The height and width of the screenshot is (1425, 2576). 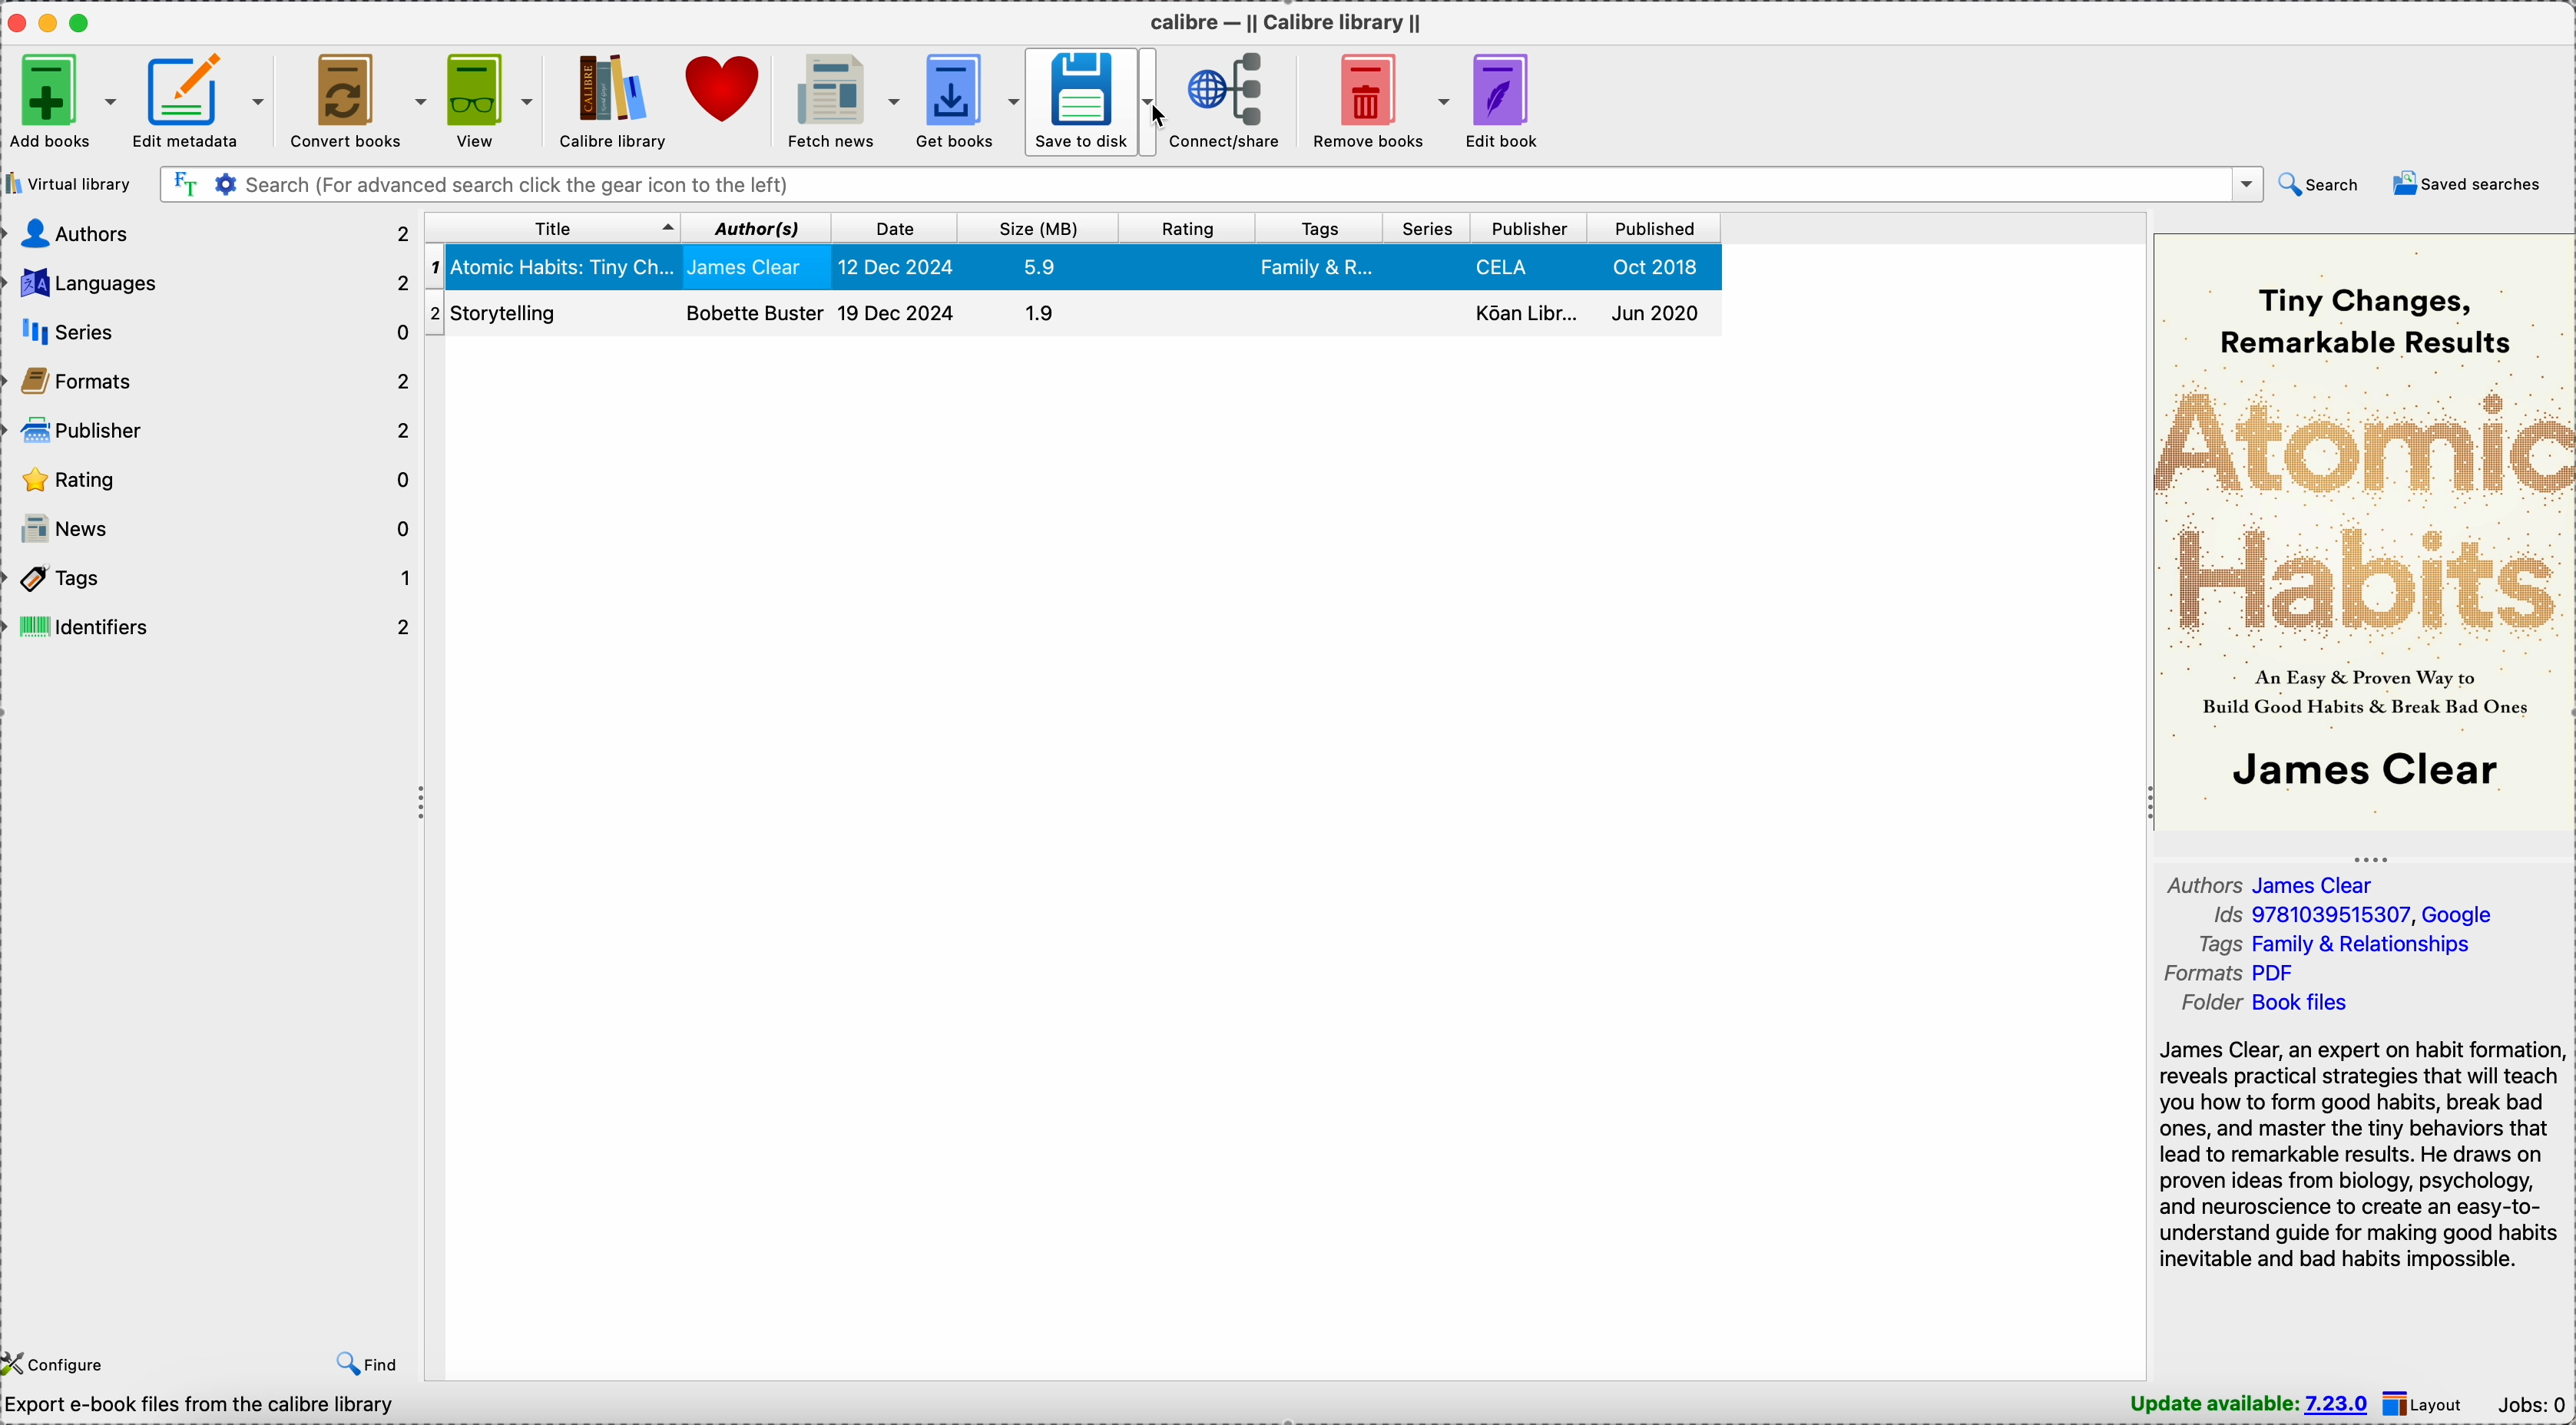 What do you see at coordinates (1528, 228) in the screenshot?
I see `publisher` at bounding box center [1528, 228].